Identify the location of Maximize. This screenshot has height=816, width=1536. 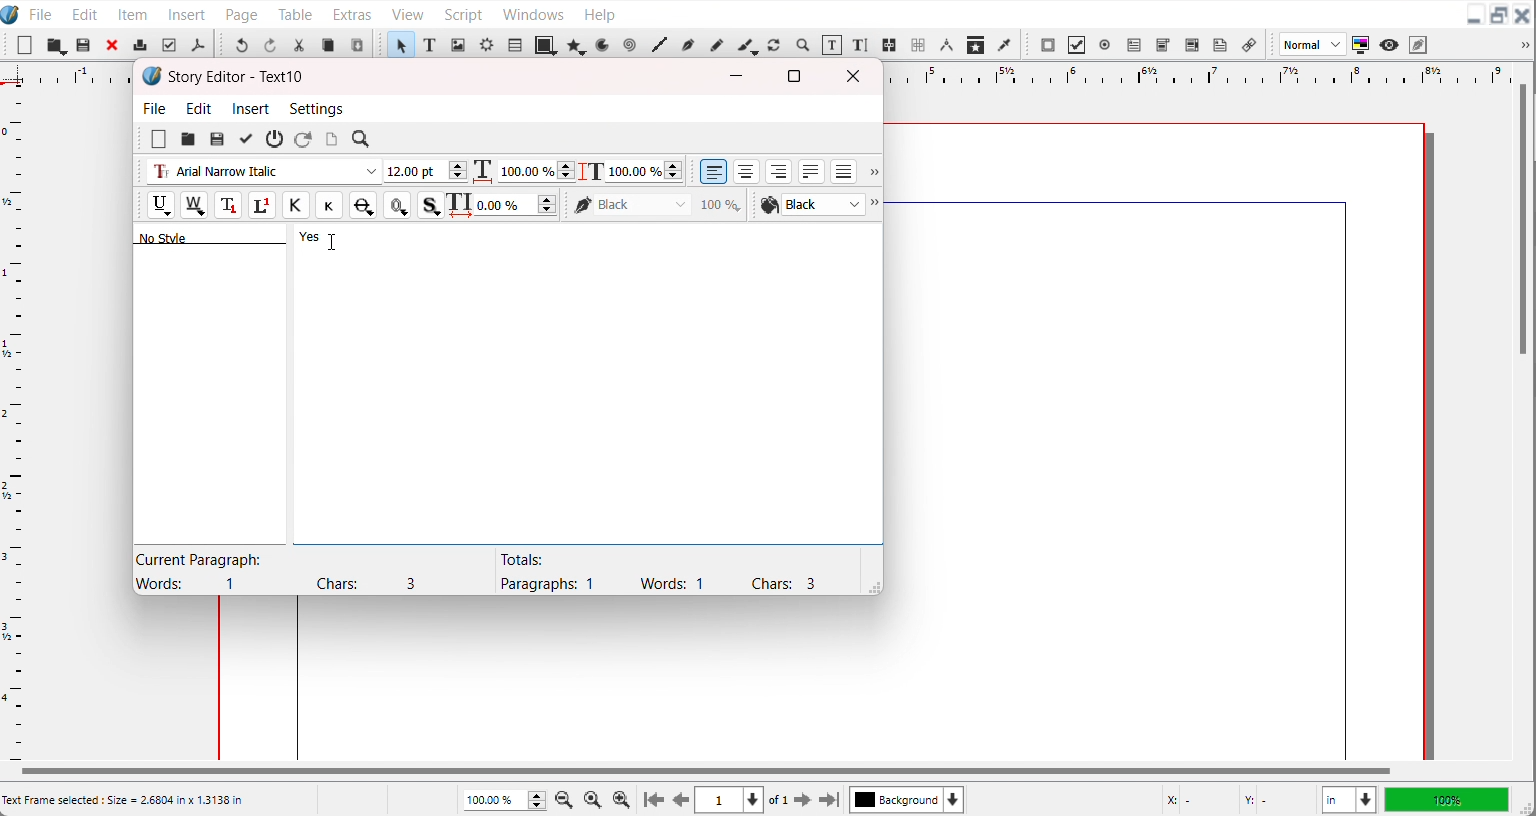
(1499, 16).